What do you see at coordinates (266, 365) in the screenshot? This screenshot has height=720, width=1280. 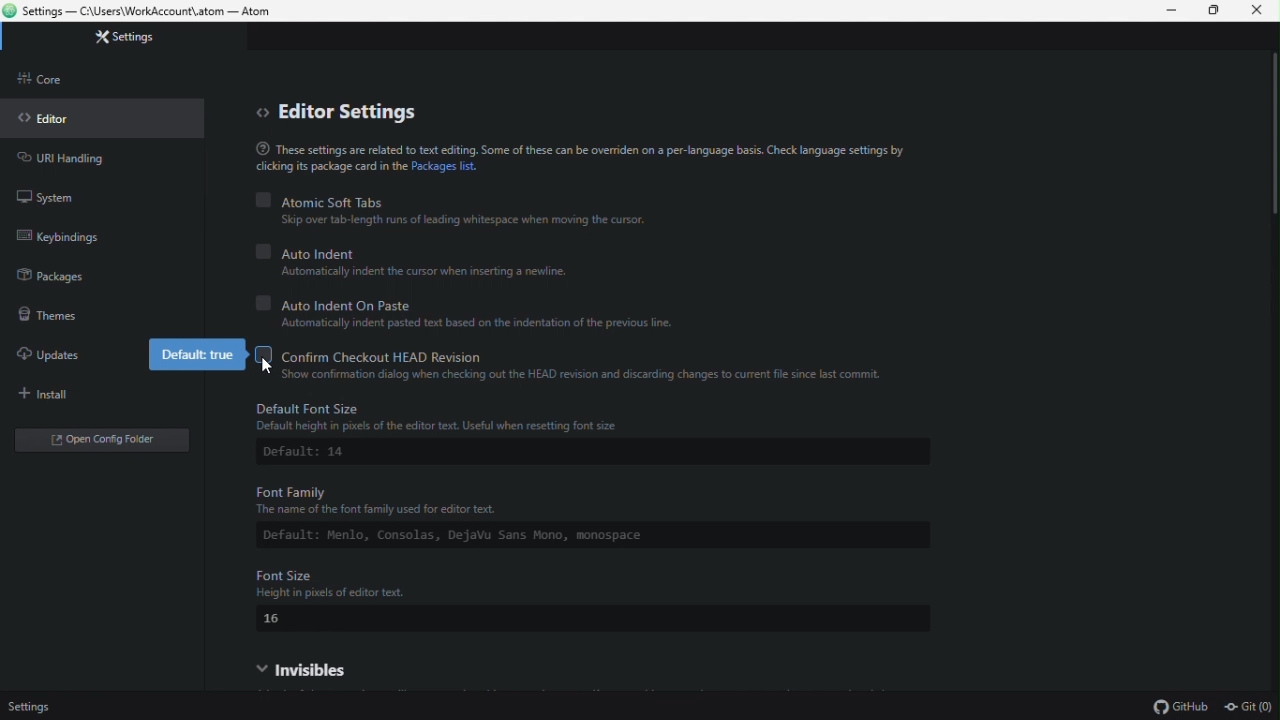 I see `cursor` at bounding box center [266, 365].